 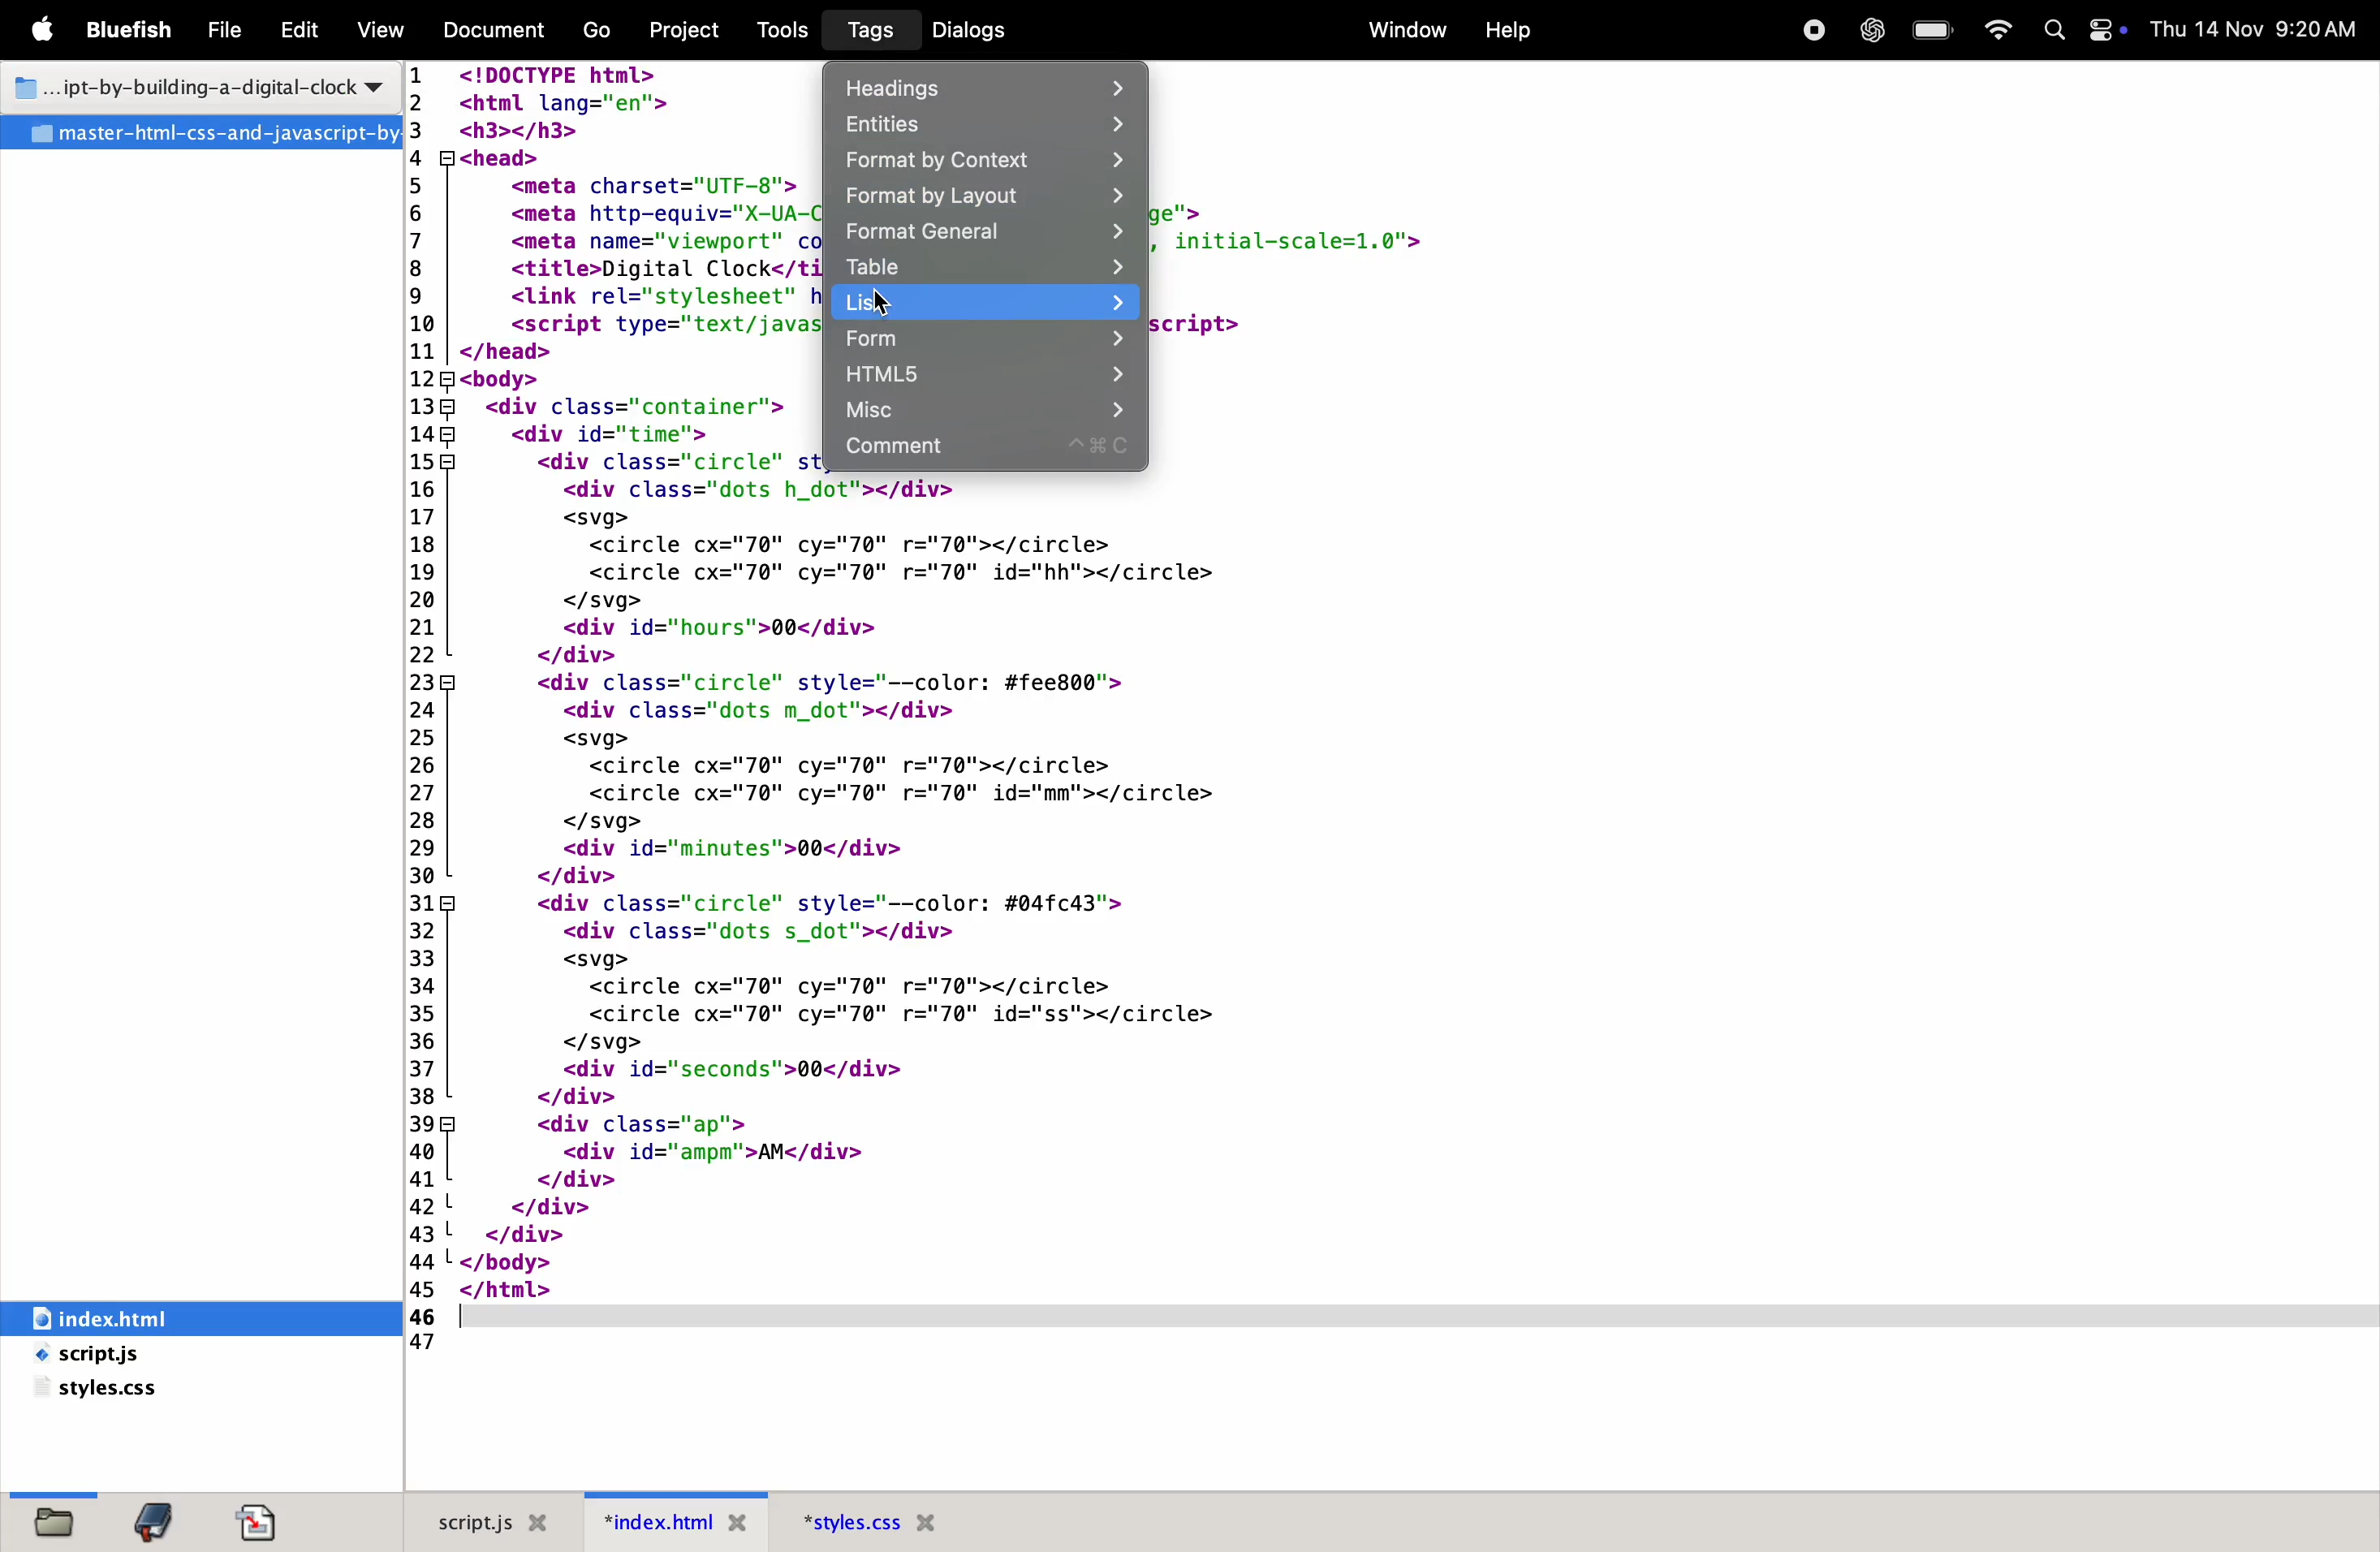 What do you see at coordinates (784, 30) in the screenshot?
I see `tools` at bounding box center [784, 30].